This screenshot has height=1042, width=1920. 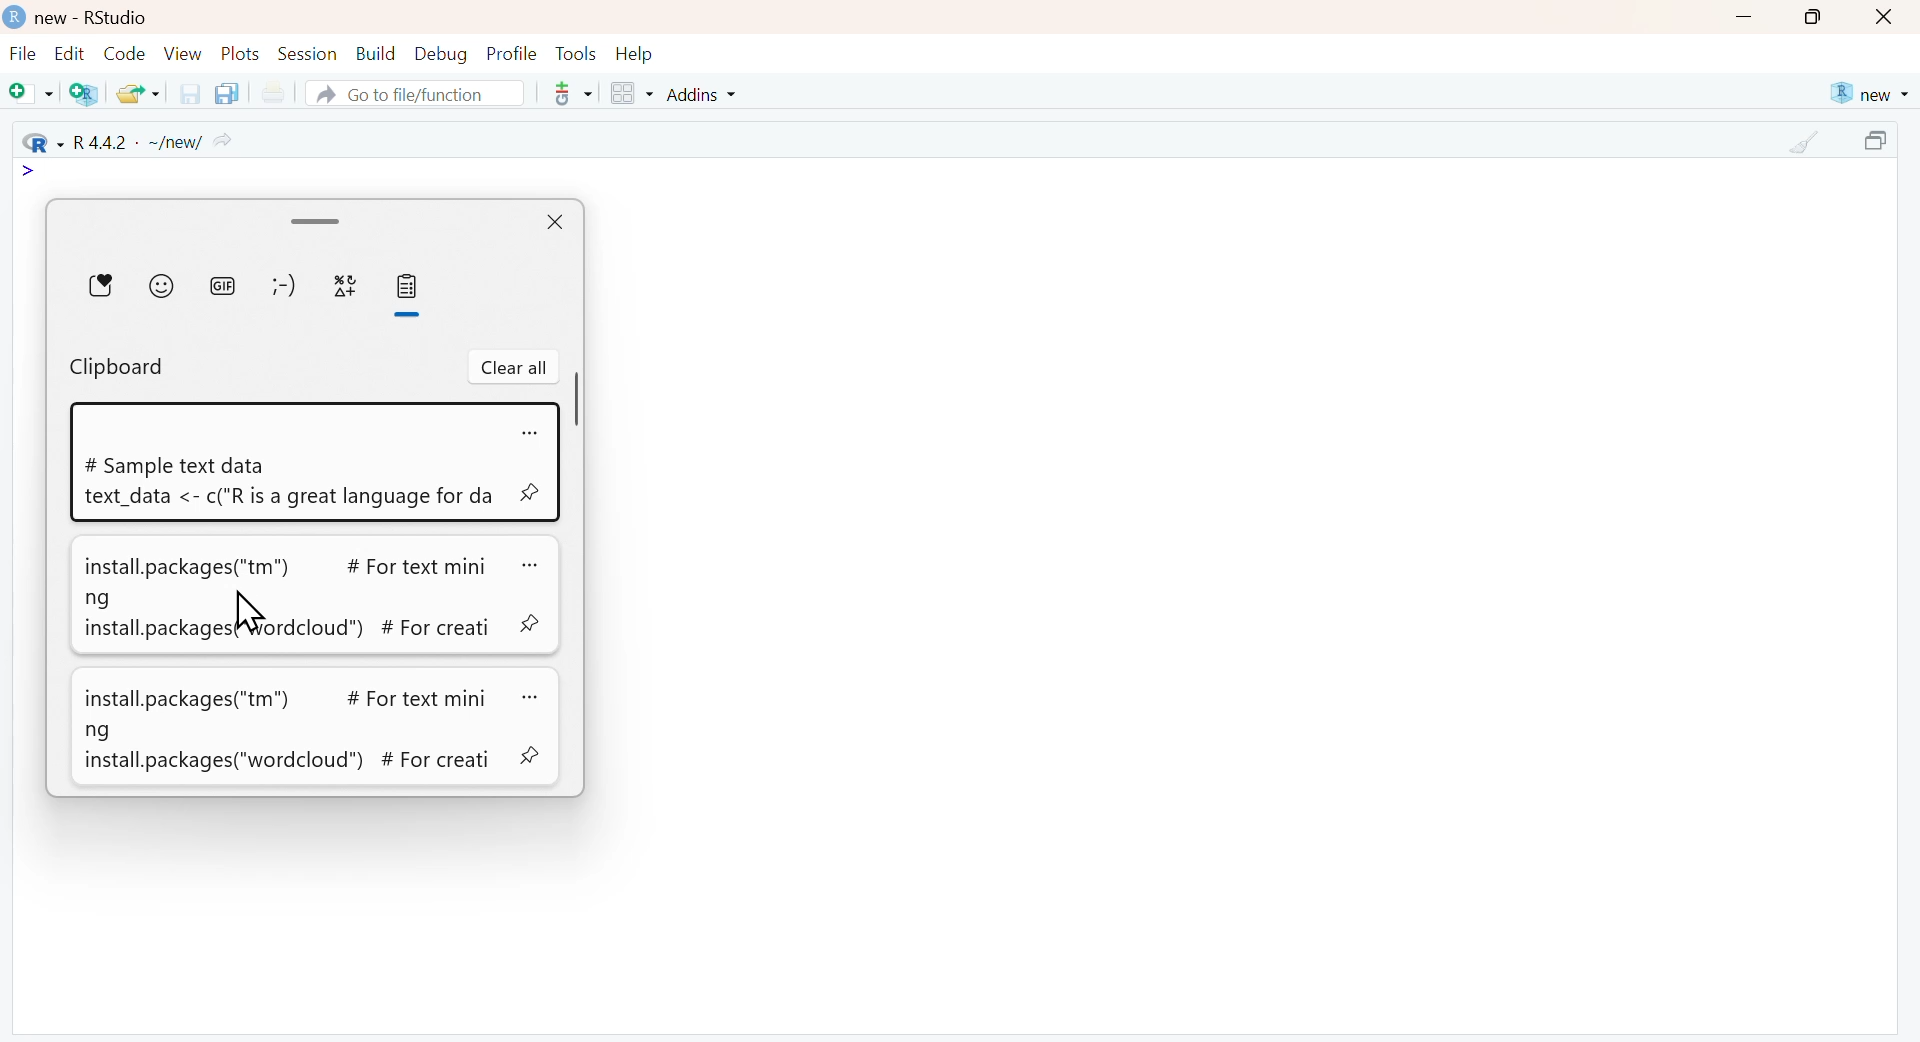 What do you see at coordinates (346, 286) in the screenshot?
I see `special characters` at bounding box center [346, 286].